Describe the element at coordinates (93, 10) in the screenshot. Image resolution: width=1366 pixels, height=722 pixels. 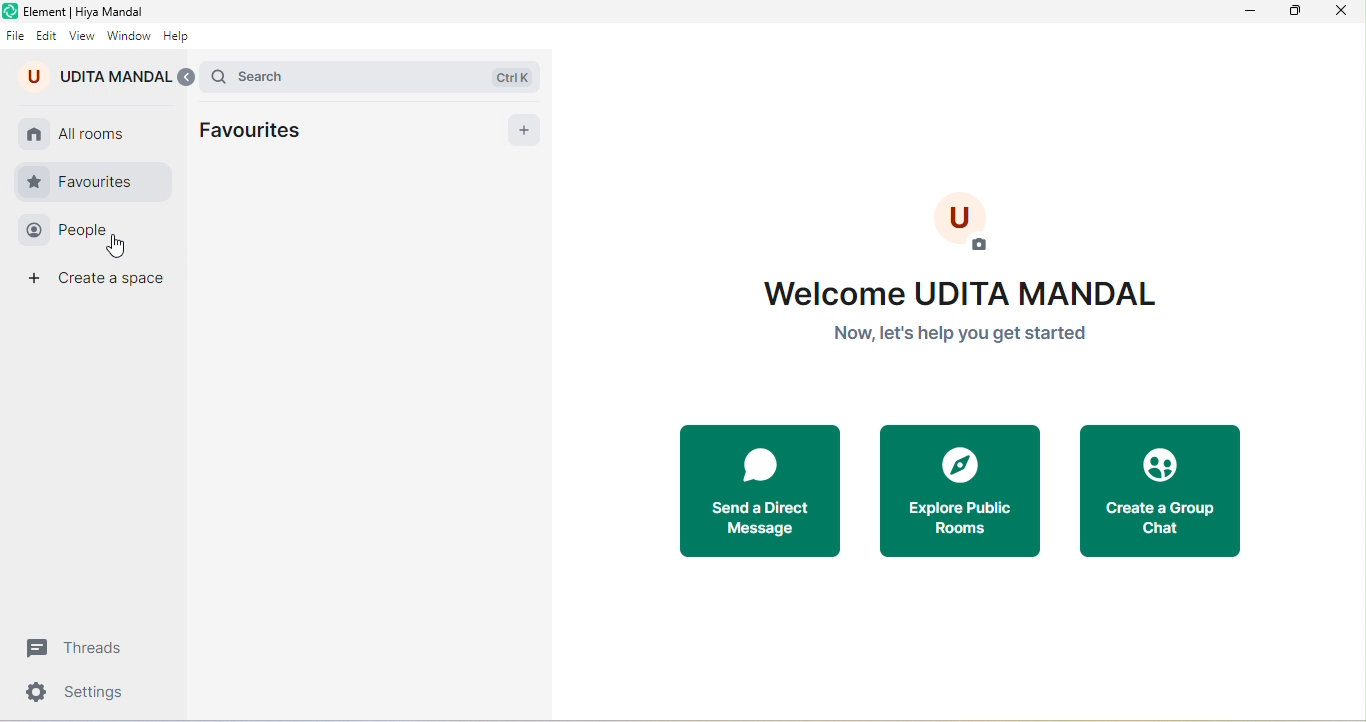
I see `title` at that location.